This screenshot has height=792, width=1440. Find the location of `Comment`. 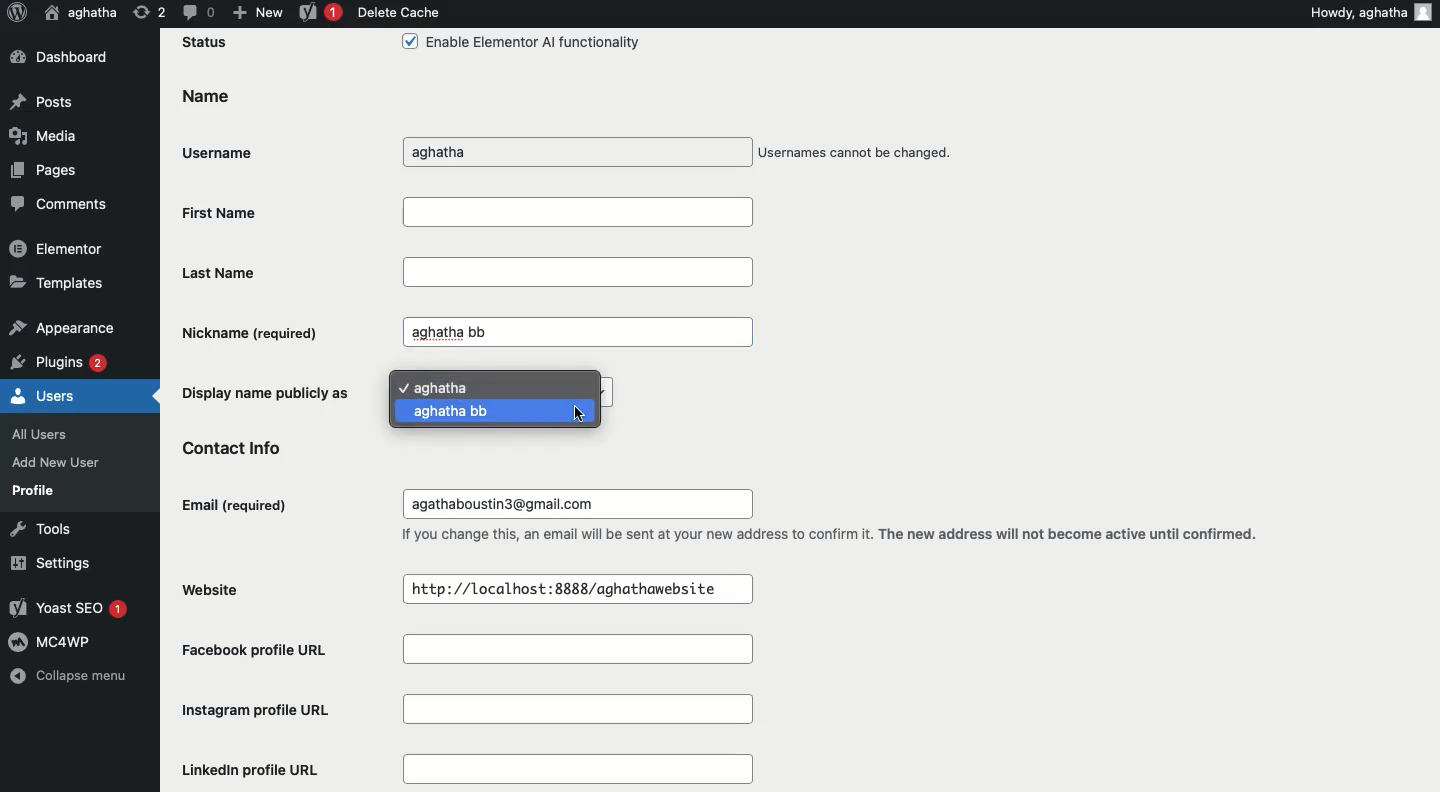

Comment is located at coordinates (197, 11).